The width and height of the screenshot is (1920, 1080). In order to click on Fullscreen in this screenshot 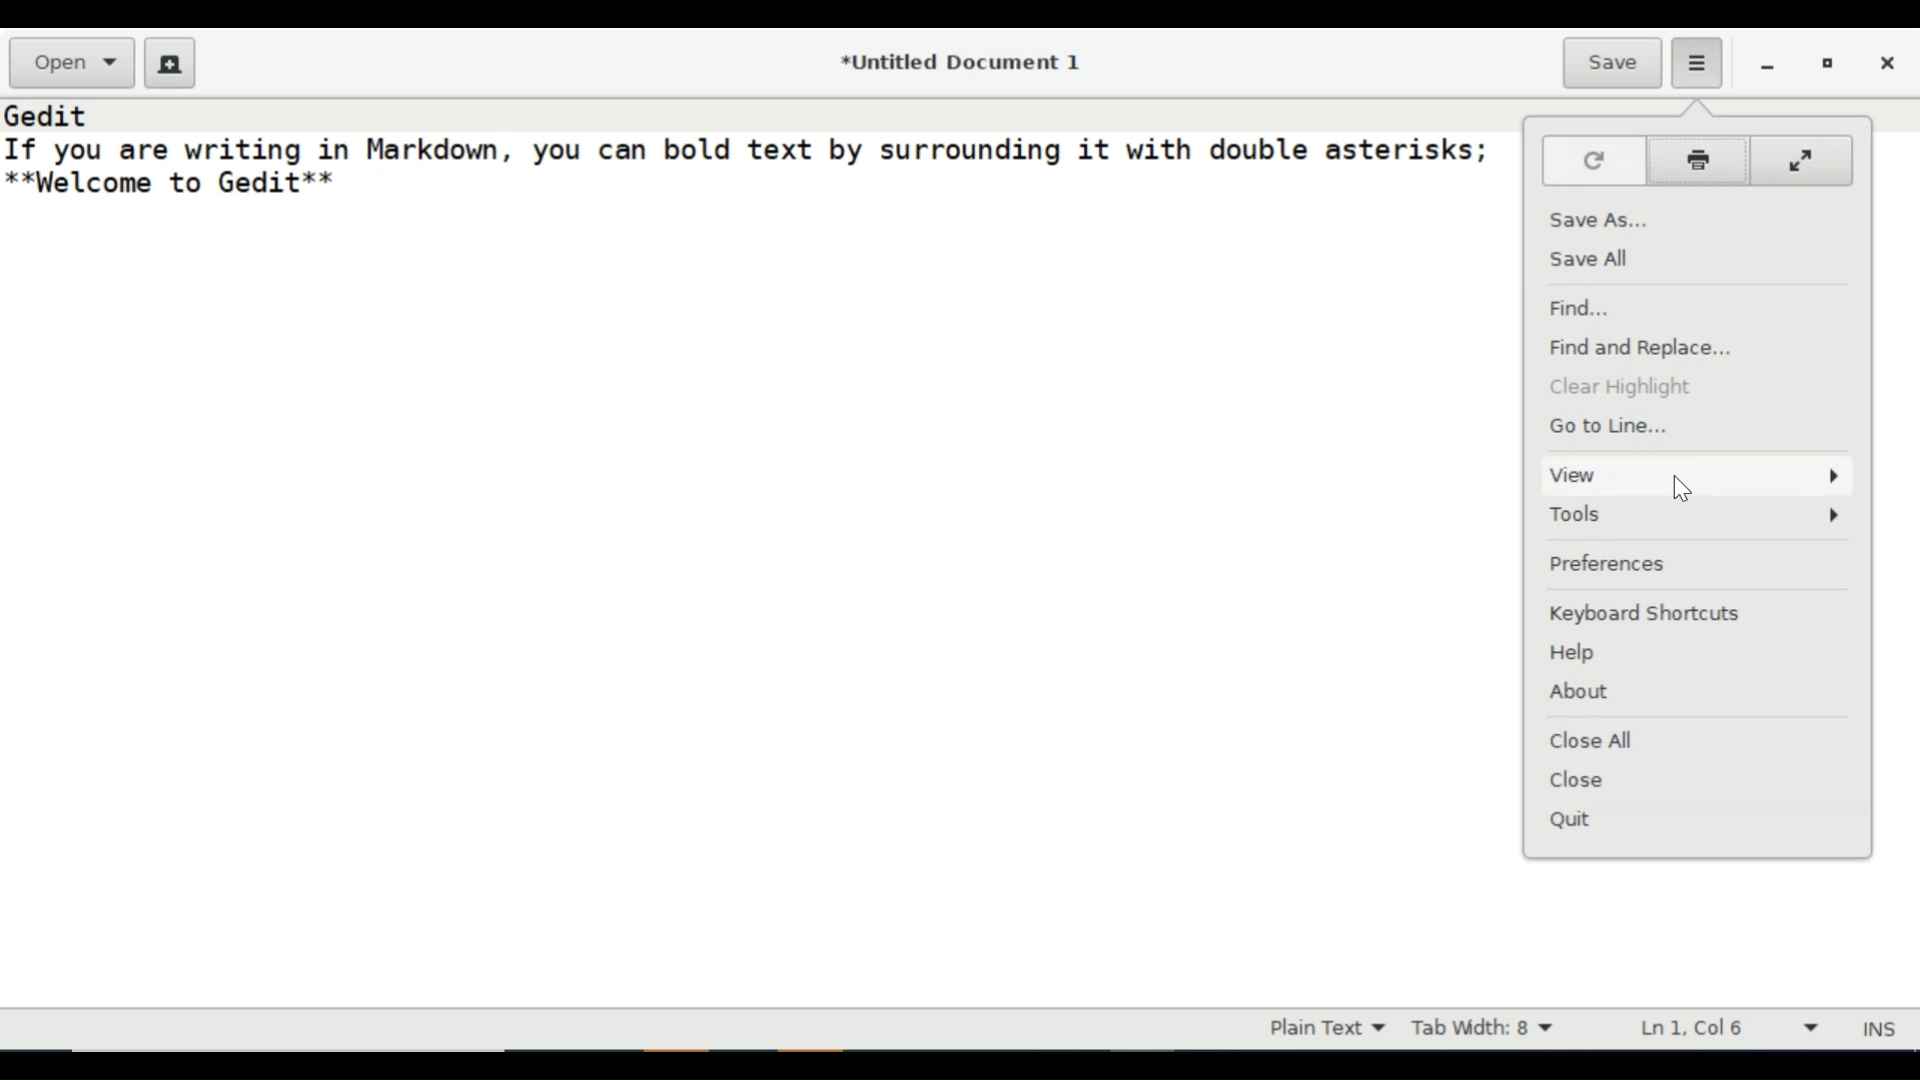, I will do `click(1805, 160)`.